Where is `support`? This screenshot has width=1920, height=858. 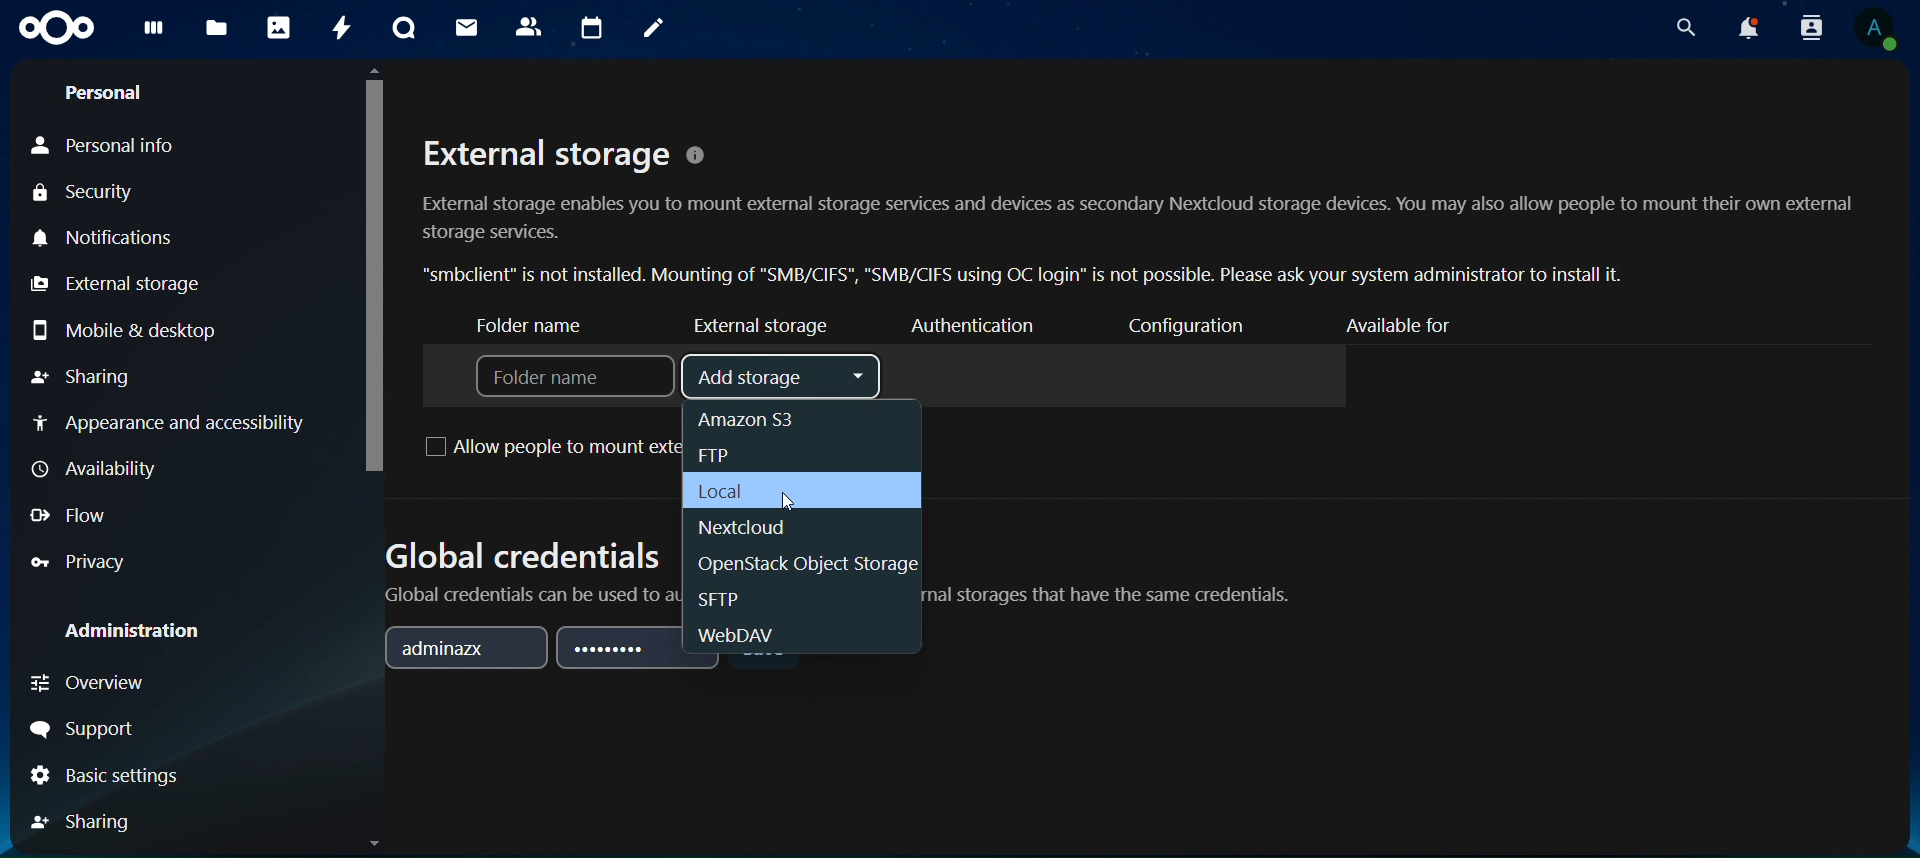
support is located at coordinates (89, 724).